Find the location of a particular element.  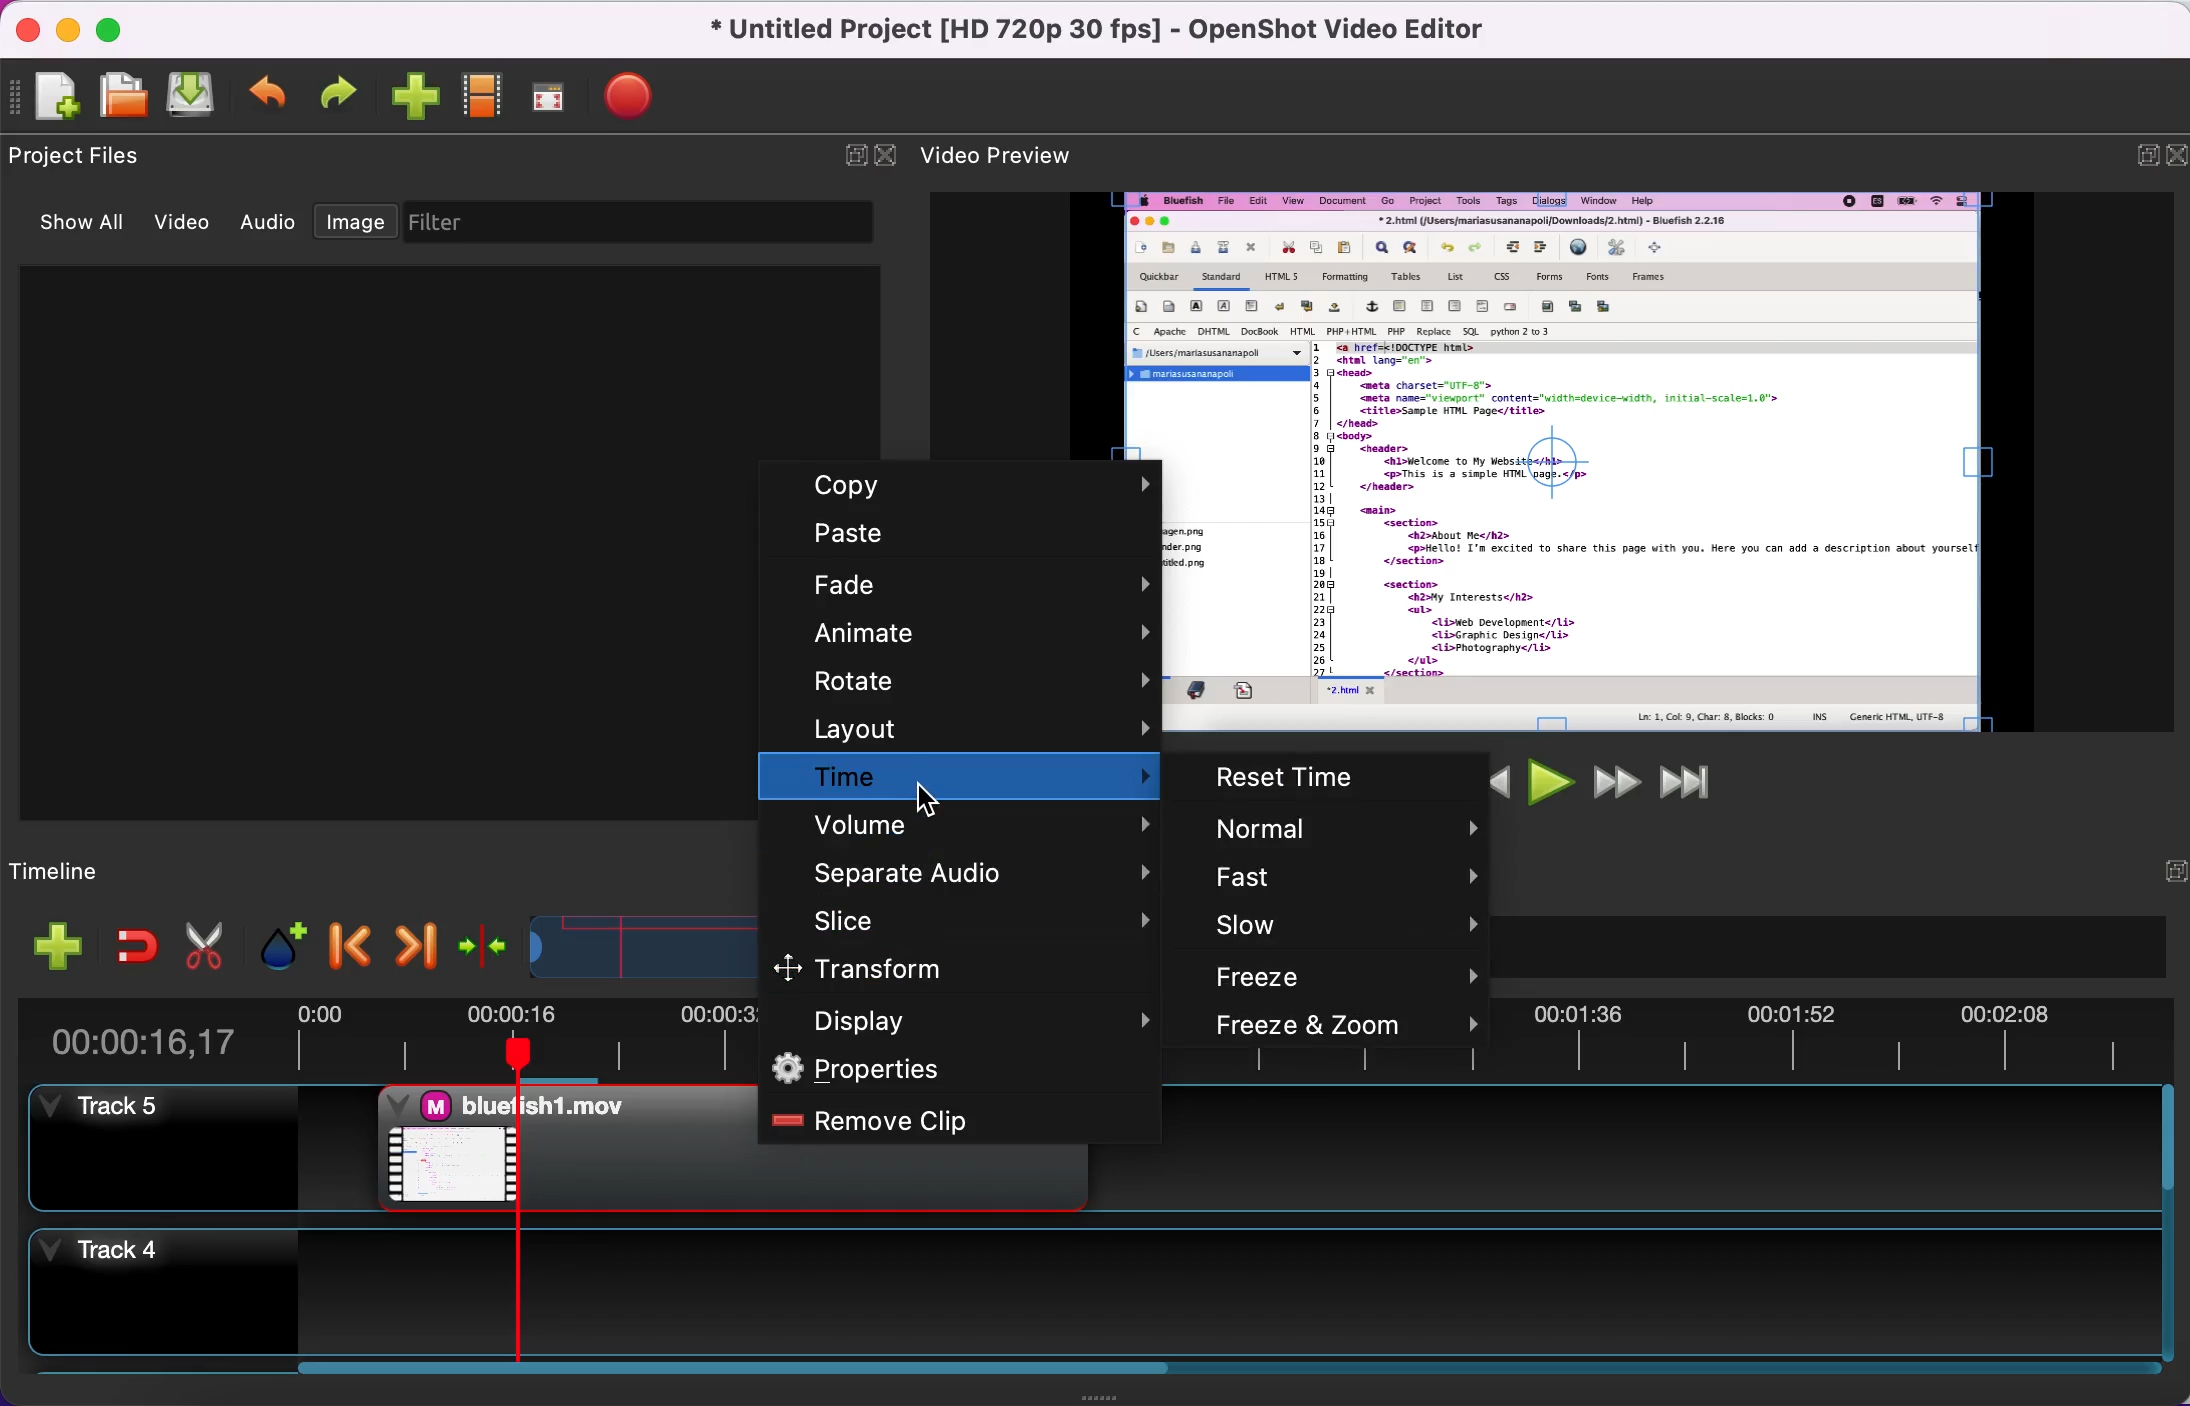

time is located at coordinates (964, 777).